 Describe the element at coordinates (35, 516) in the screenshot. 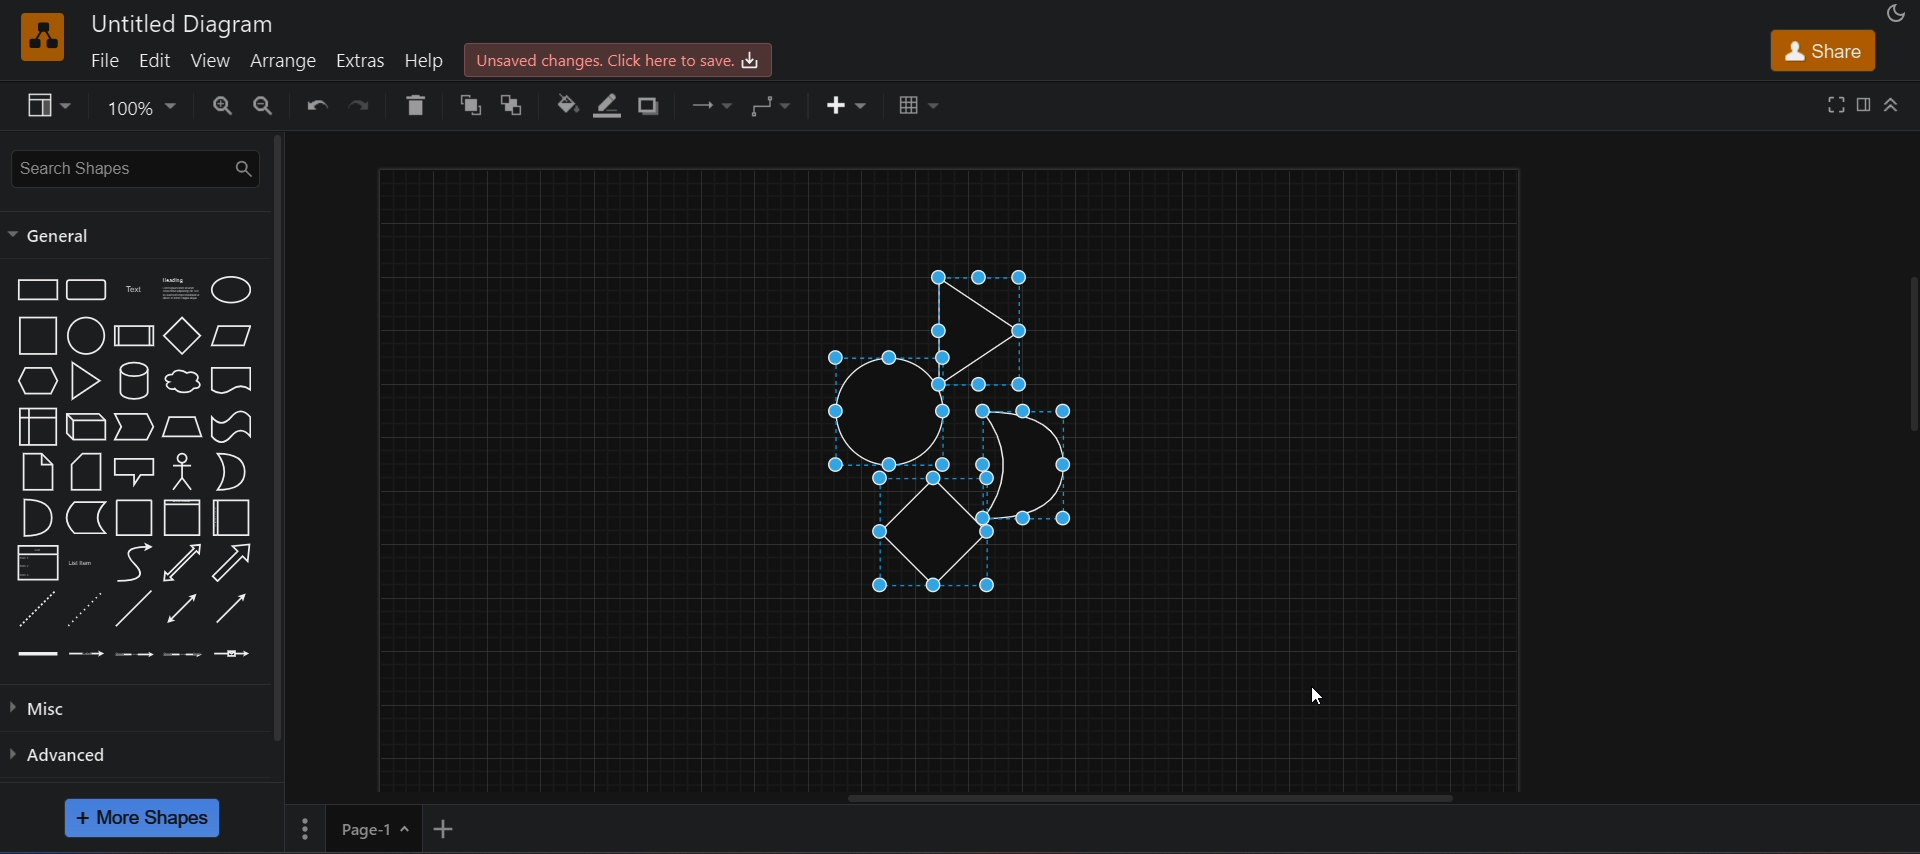

I see `and` at that location.